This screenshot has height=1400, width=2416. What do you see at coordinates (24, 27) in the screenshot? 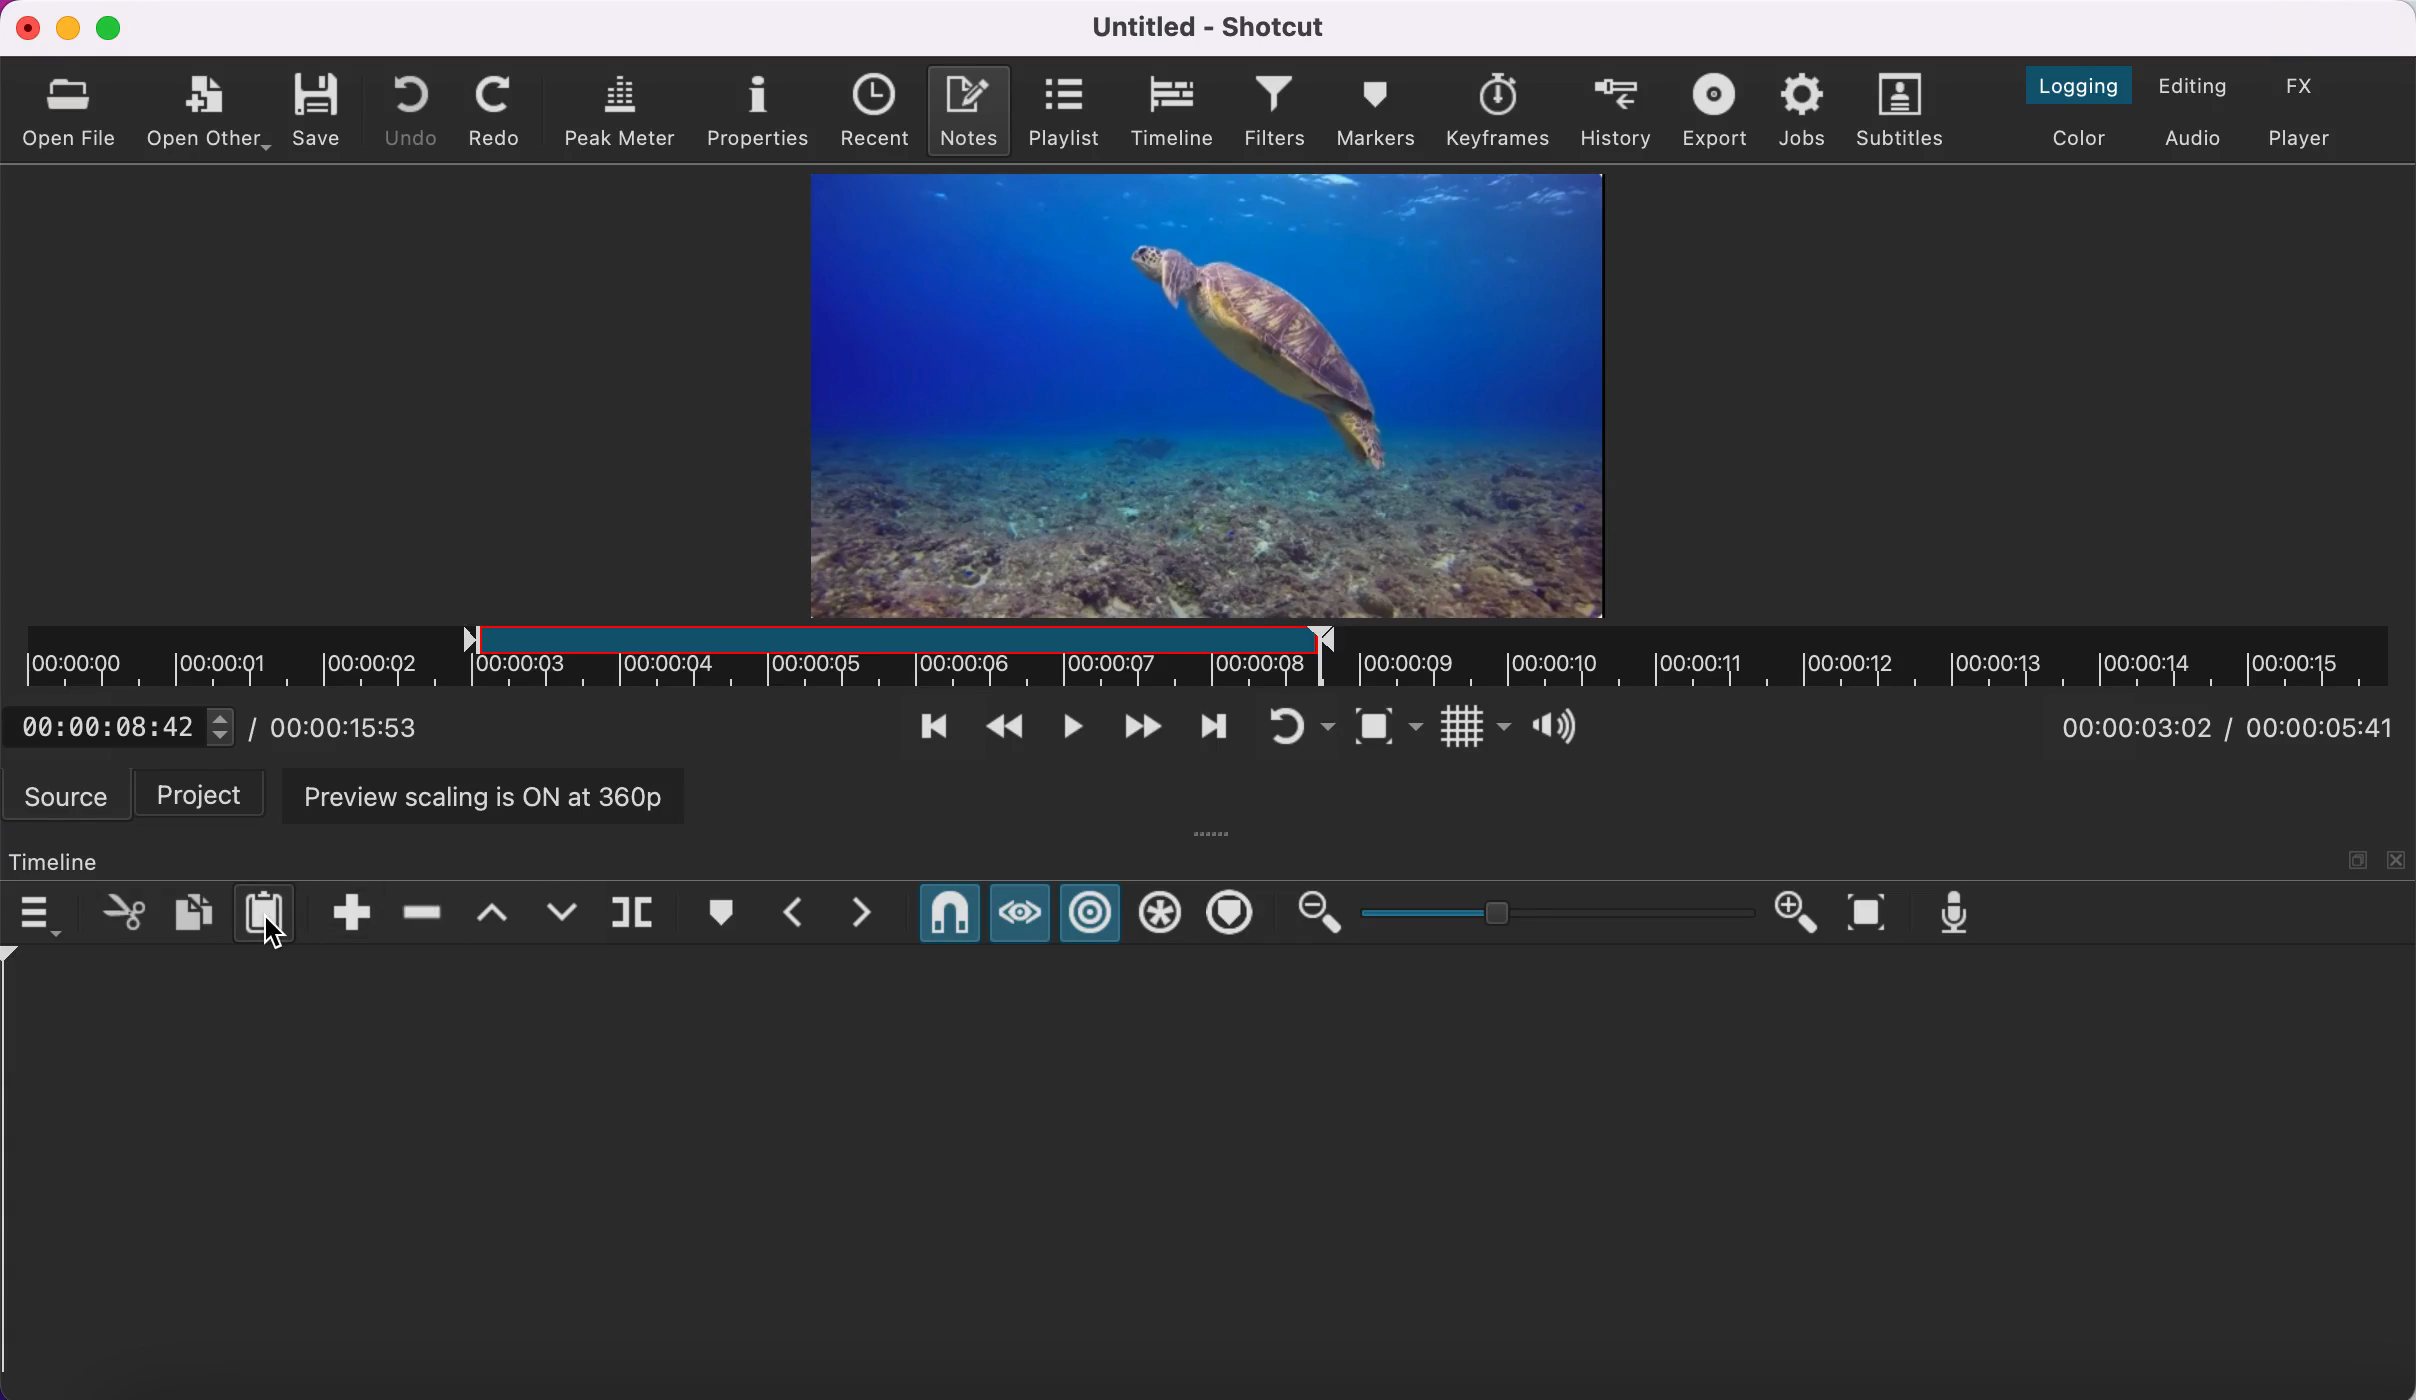
I see `close` at bounding box center [24, 27].